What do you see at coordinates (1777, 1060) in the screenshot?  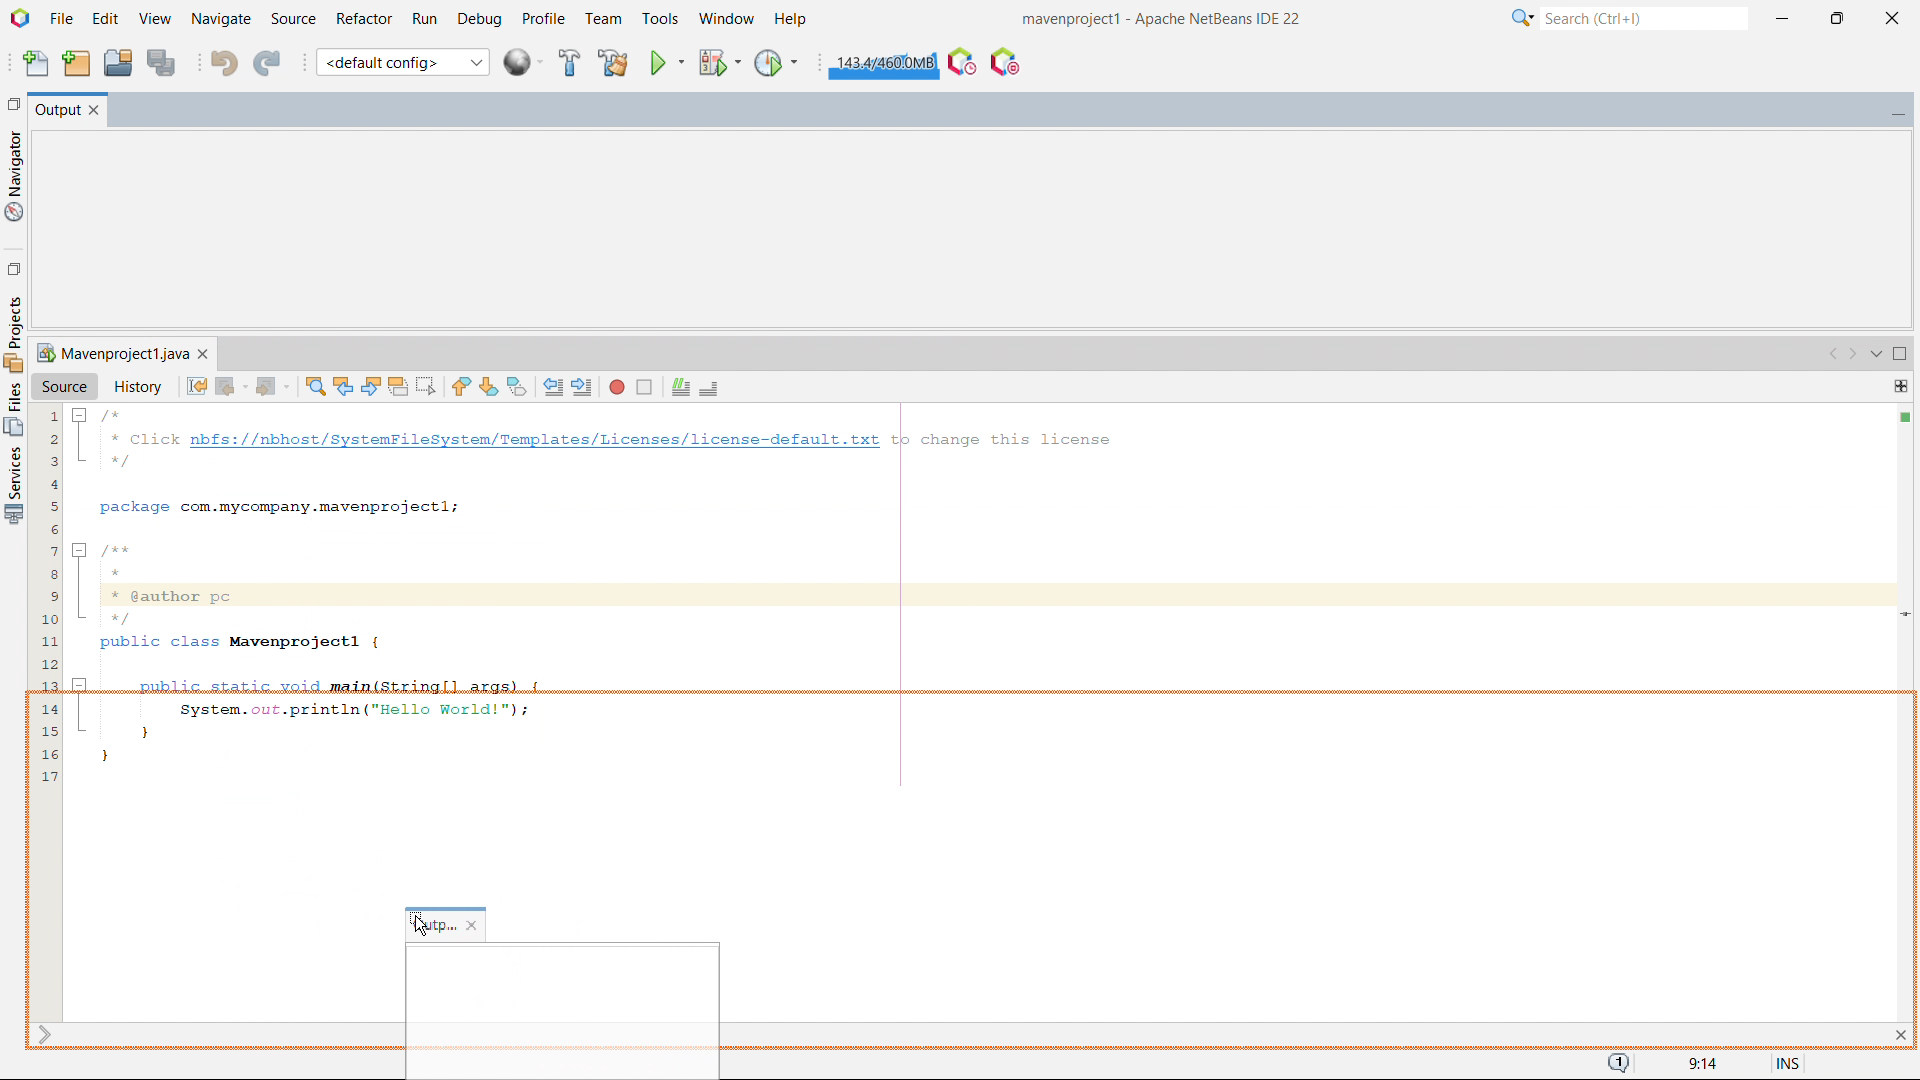 I see `INS` at bounding box center [1777, 1060].